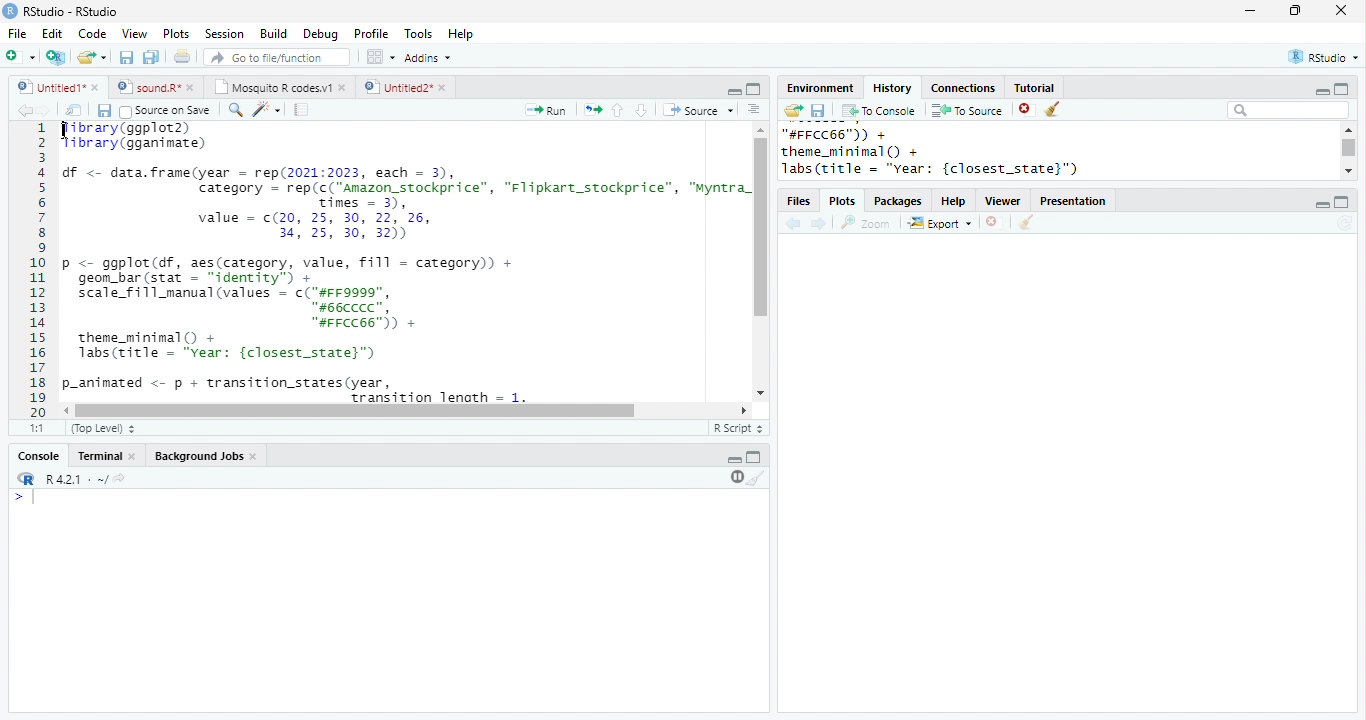 The width and height of the screenshot is (1366, 720). Describe the element at coordinates (71, 11) in the screenshot. I see `RStudio-RStudio` at that location.